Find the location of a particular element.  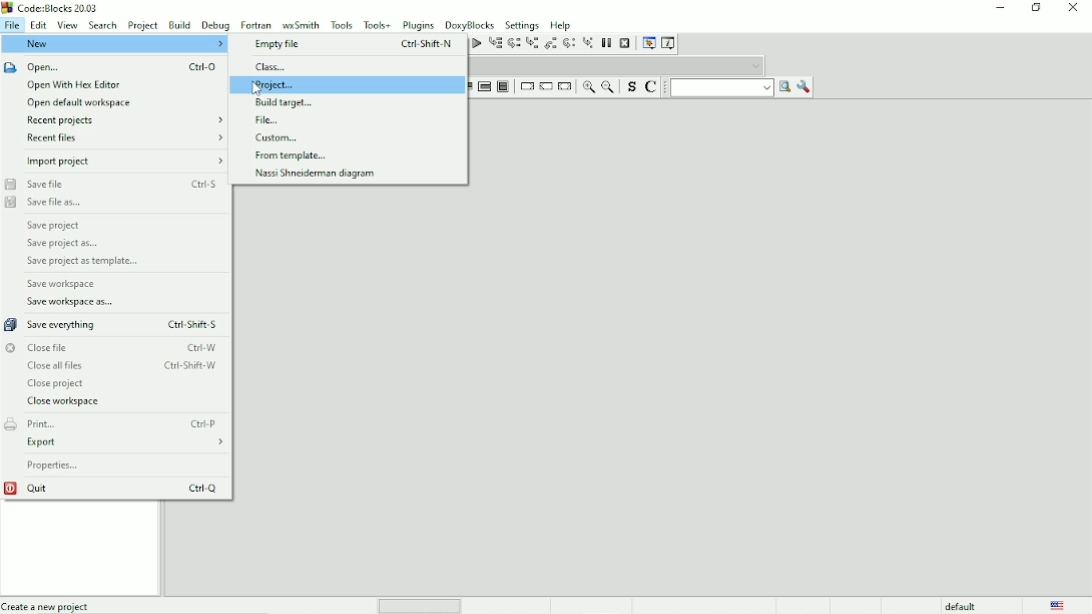

Various info is located at coordinates (670, 42).